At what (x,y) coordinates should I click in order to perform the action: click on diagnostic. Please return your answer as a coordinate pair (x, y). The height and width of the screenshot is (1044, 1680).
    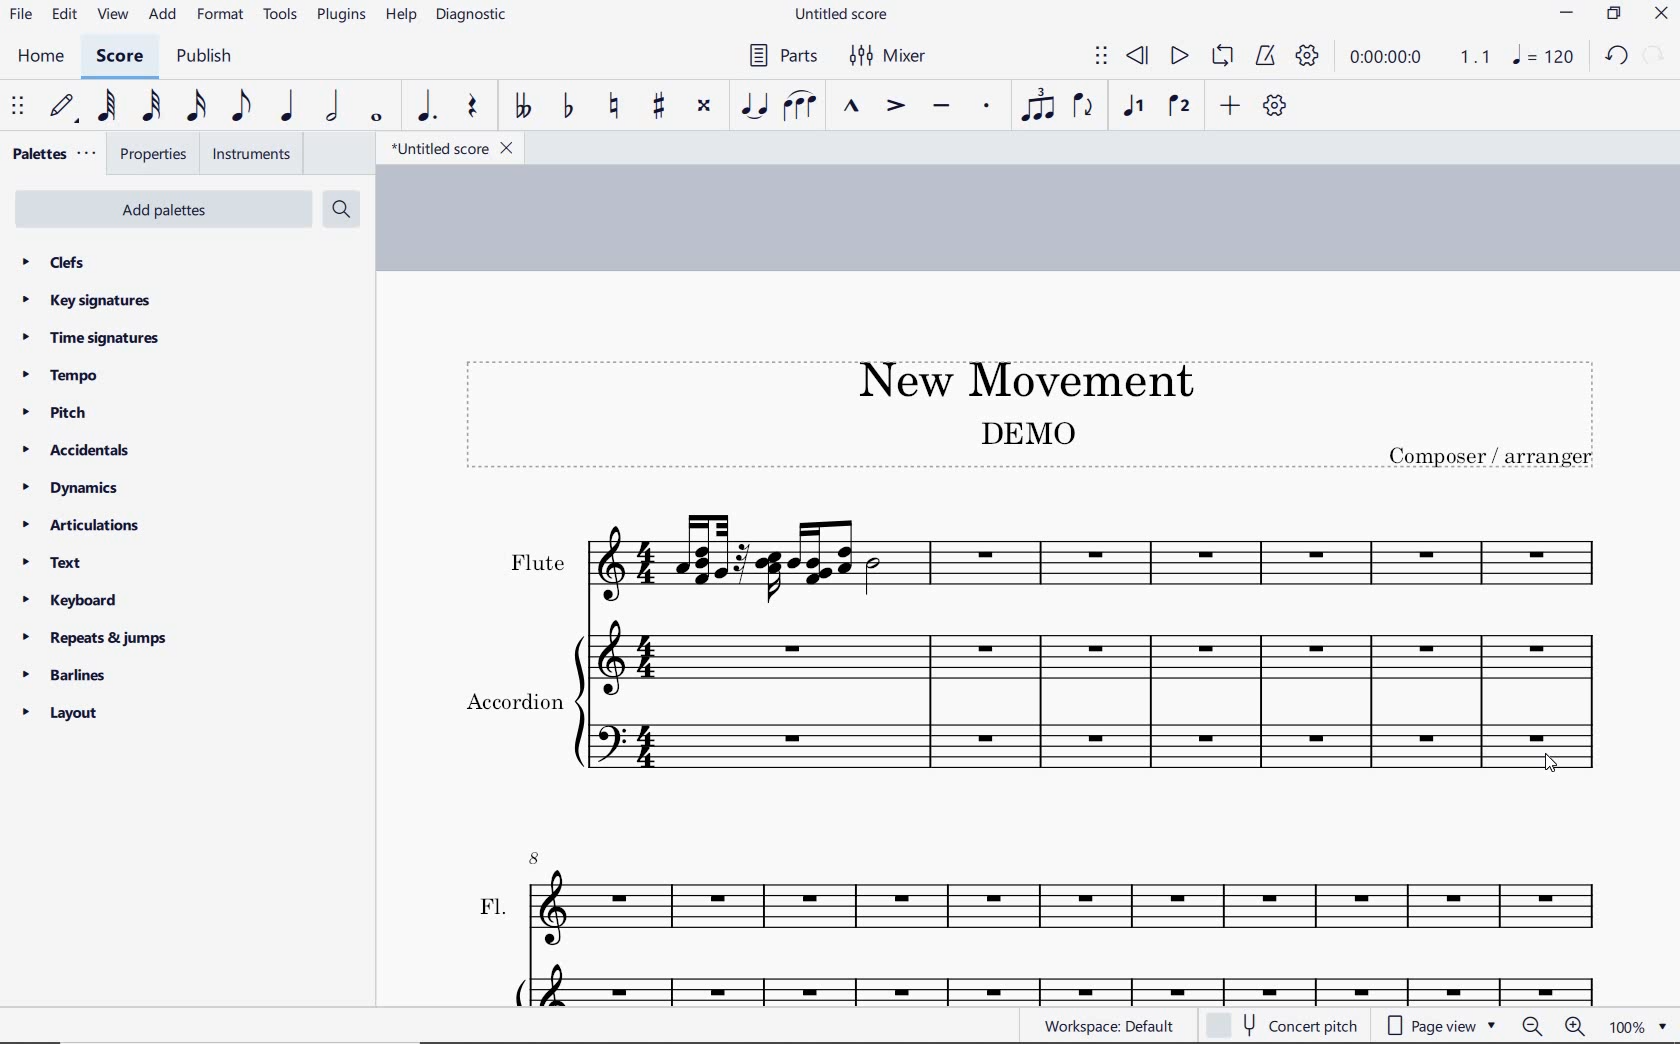
    Looking at the image, I should click on (474, 17).